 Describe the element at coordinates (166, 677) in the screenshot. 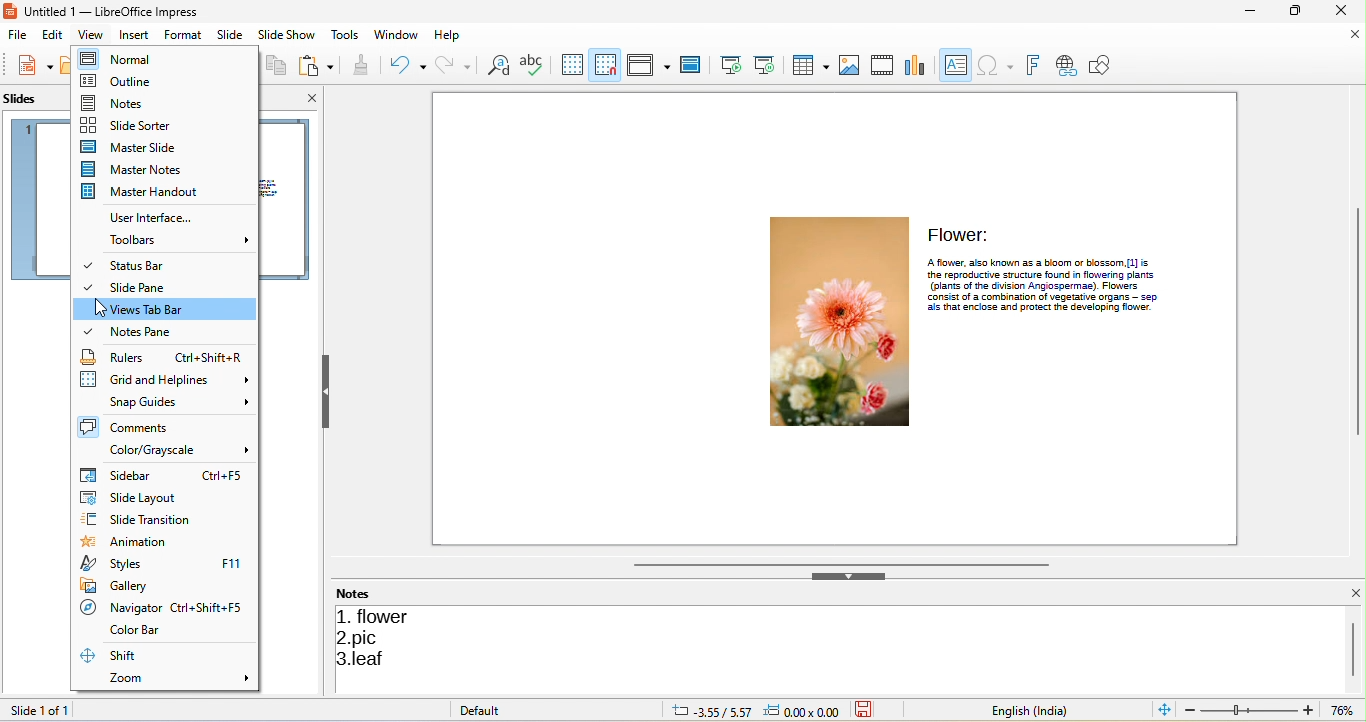

I see `zoom` at that location.